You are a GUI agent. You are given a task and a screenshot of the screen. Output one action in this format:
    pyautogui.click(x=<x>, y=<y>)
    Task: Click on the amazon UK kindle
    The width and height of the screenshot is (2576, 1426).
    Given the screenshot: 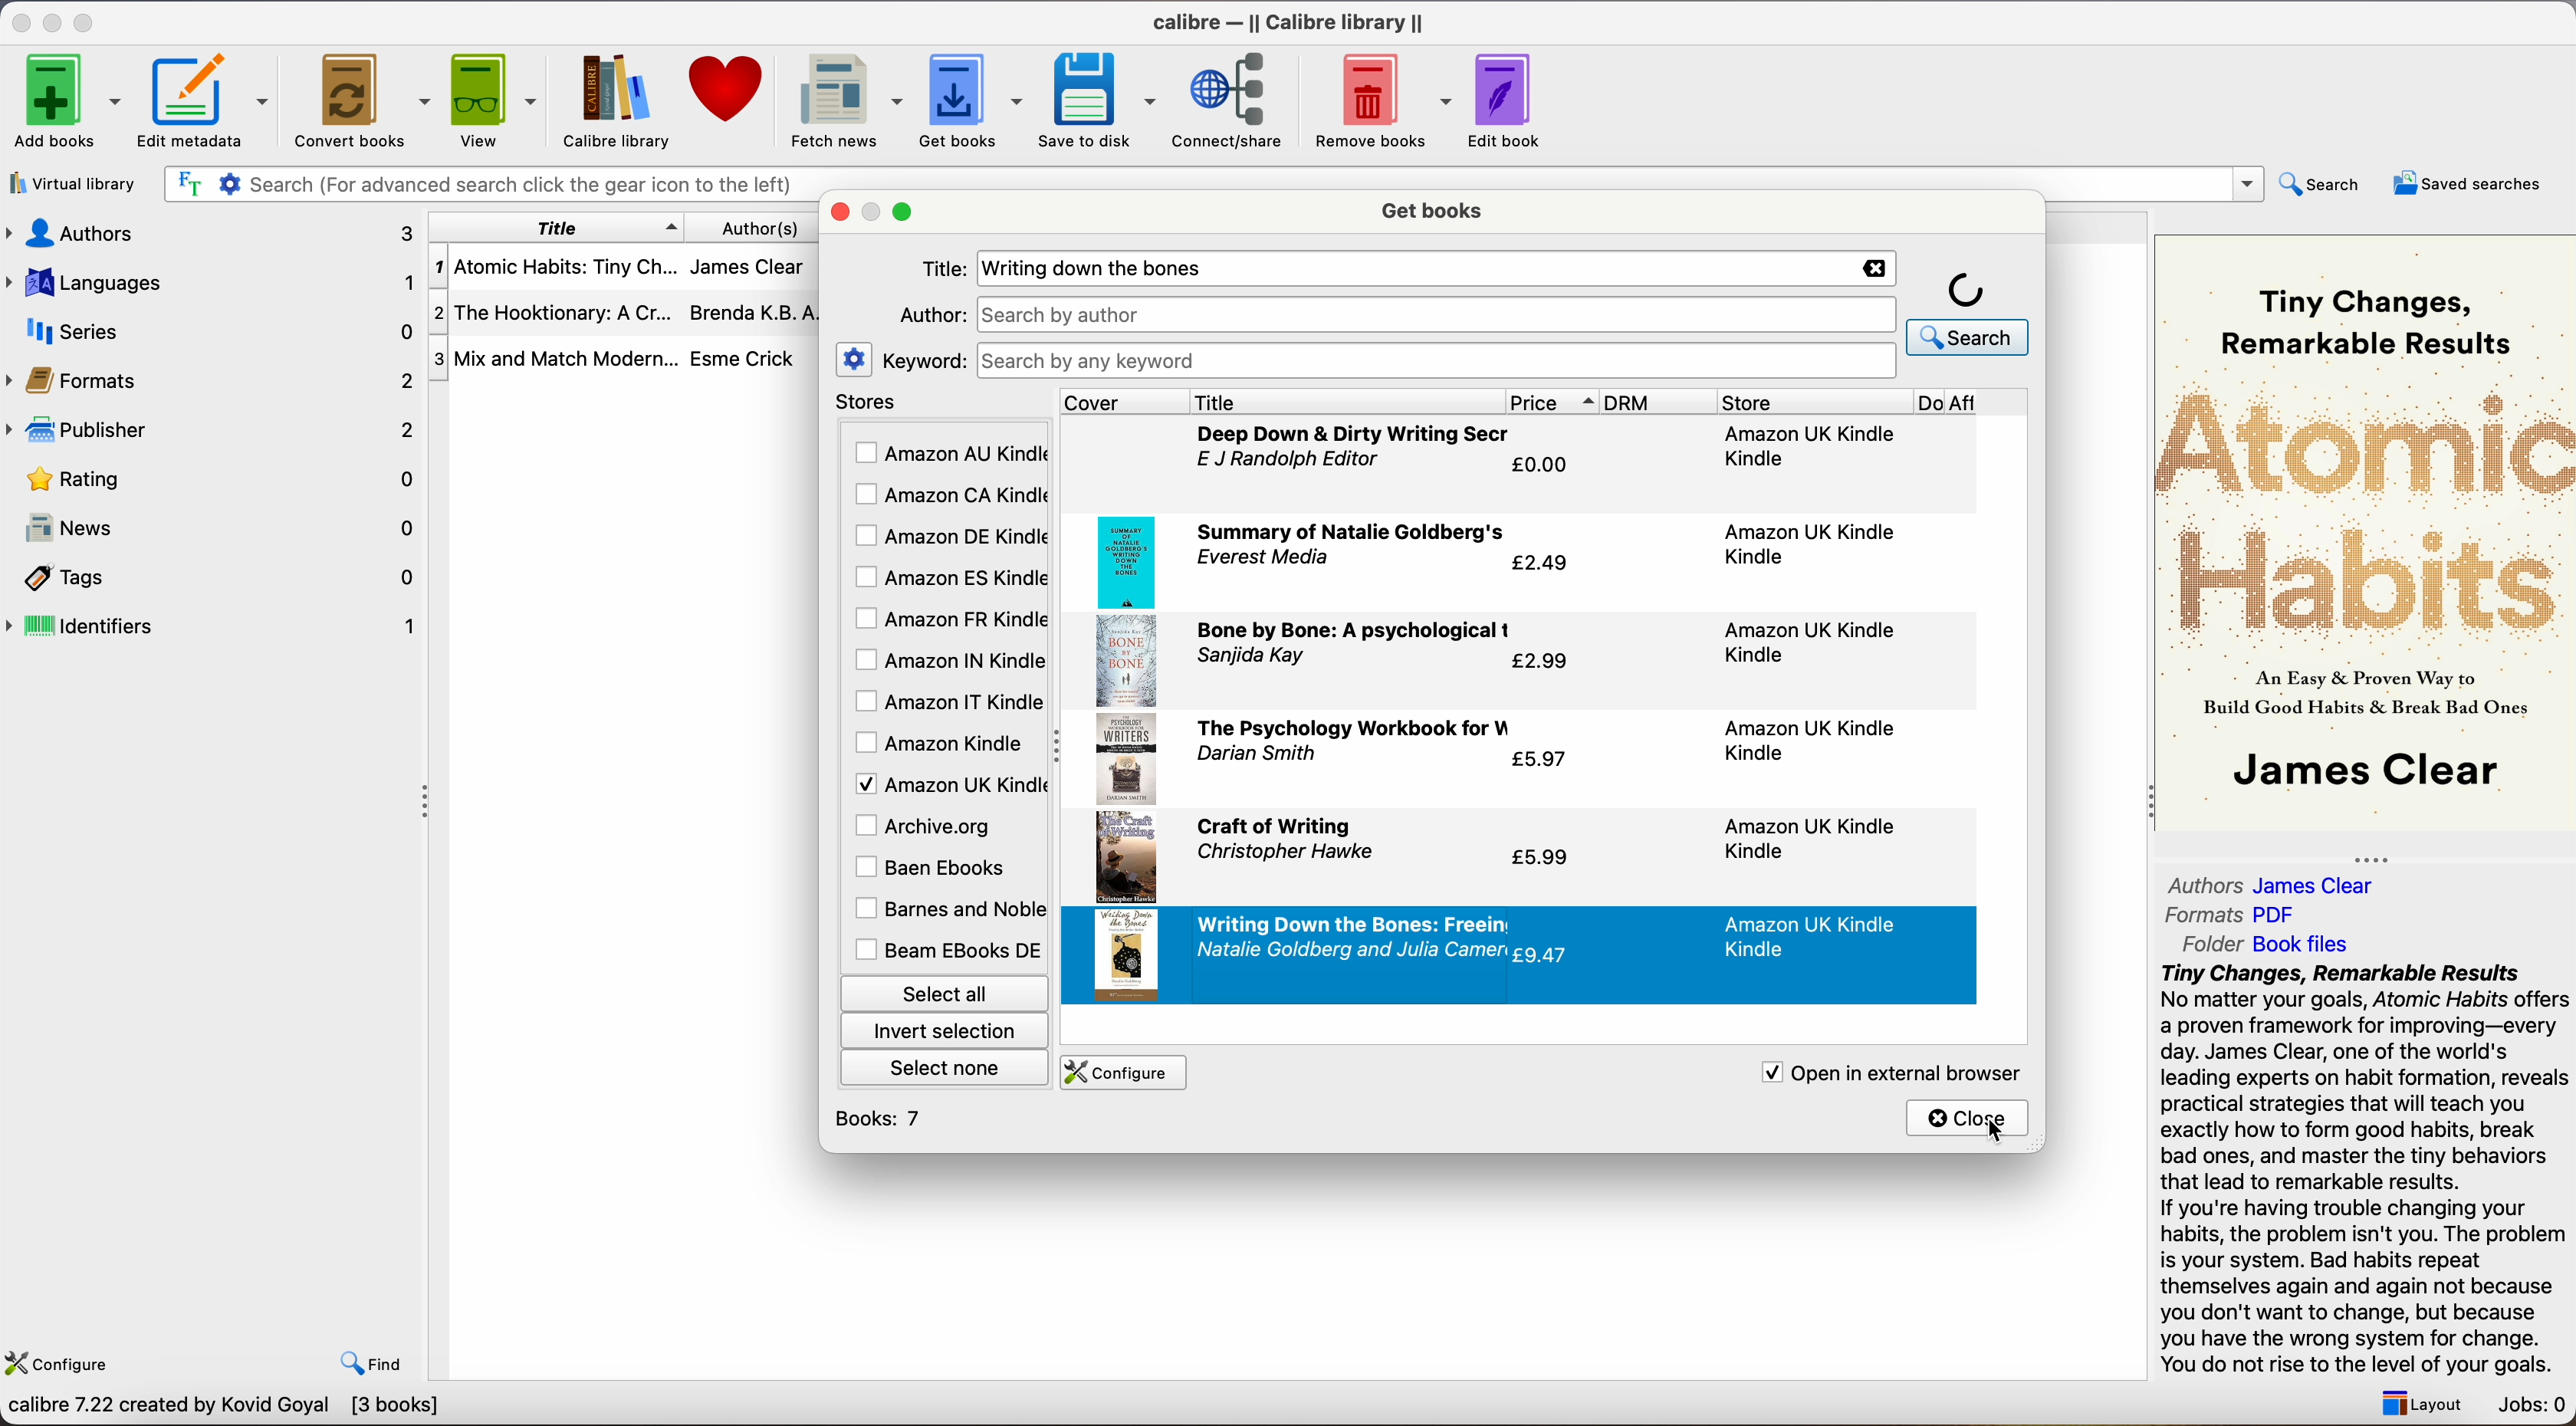 What is the action you would take?
    pyautogui.click(x=1815, y=936)
    